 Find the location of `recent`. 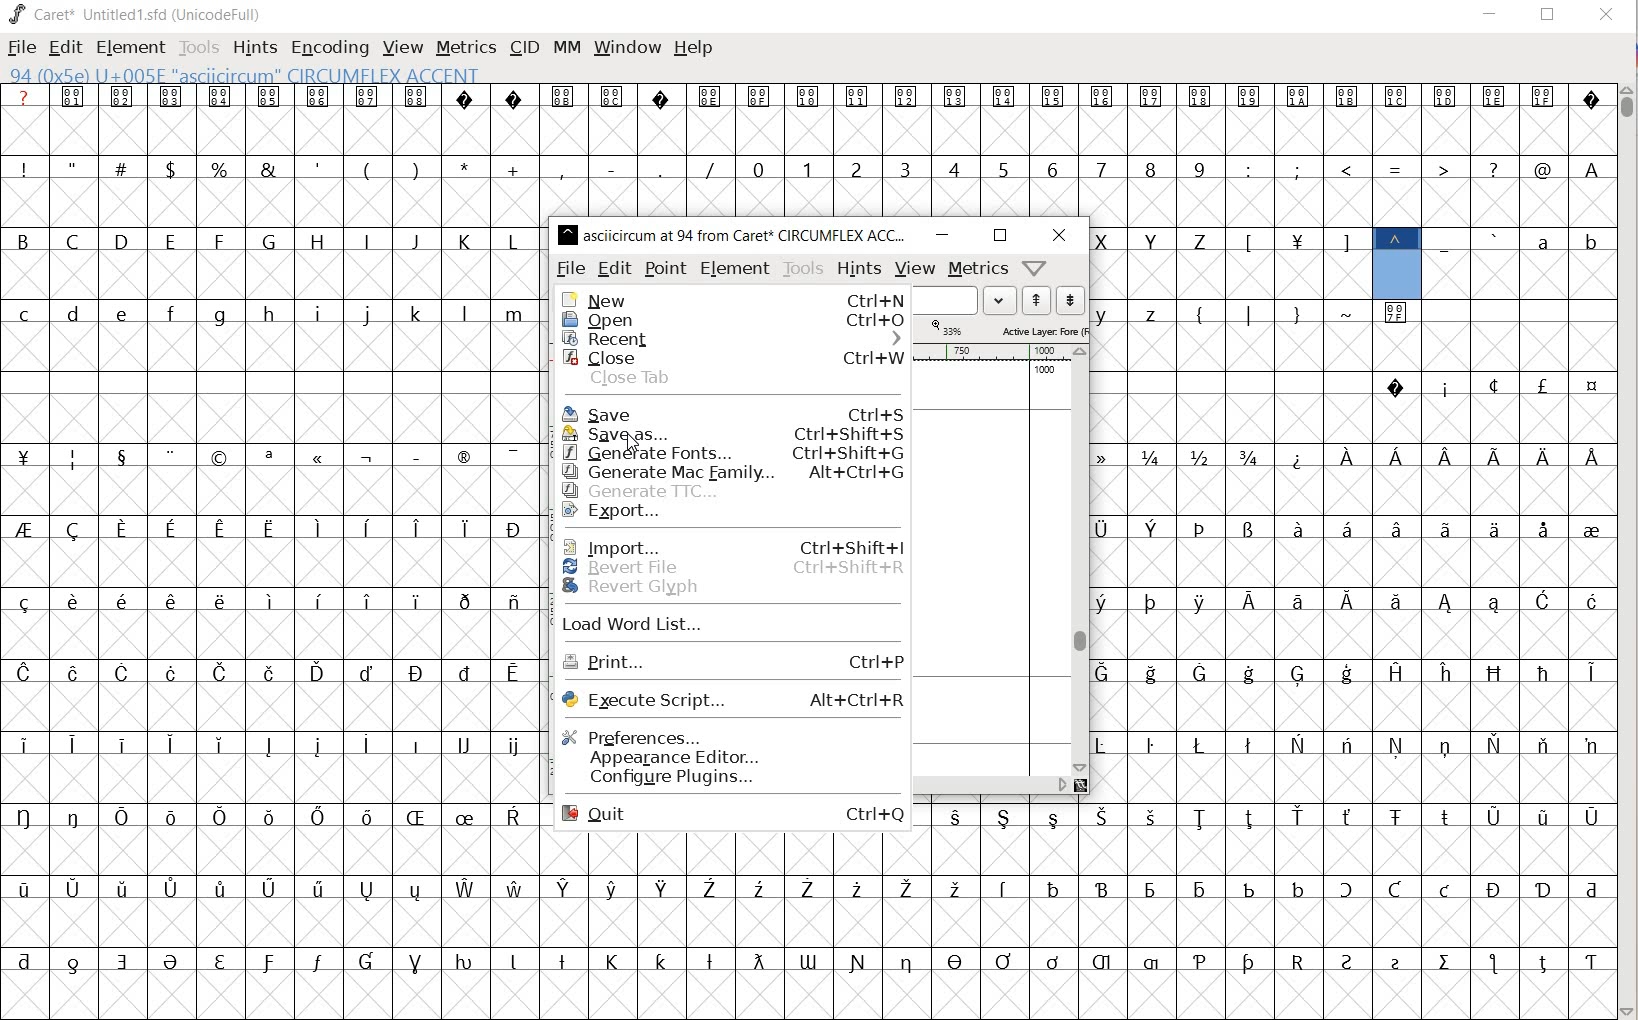

recent is located at coordinates (734, 340).